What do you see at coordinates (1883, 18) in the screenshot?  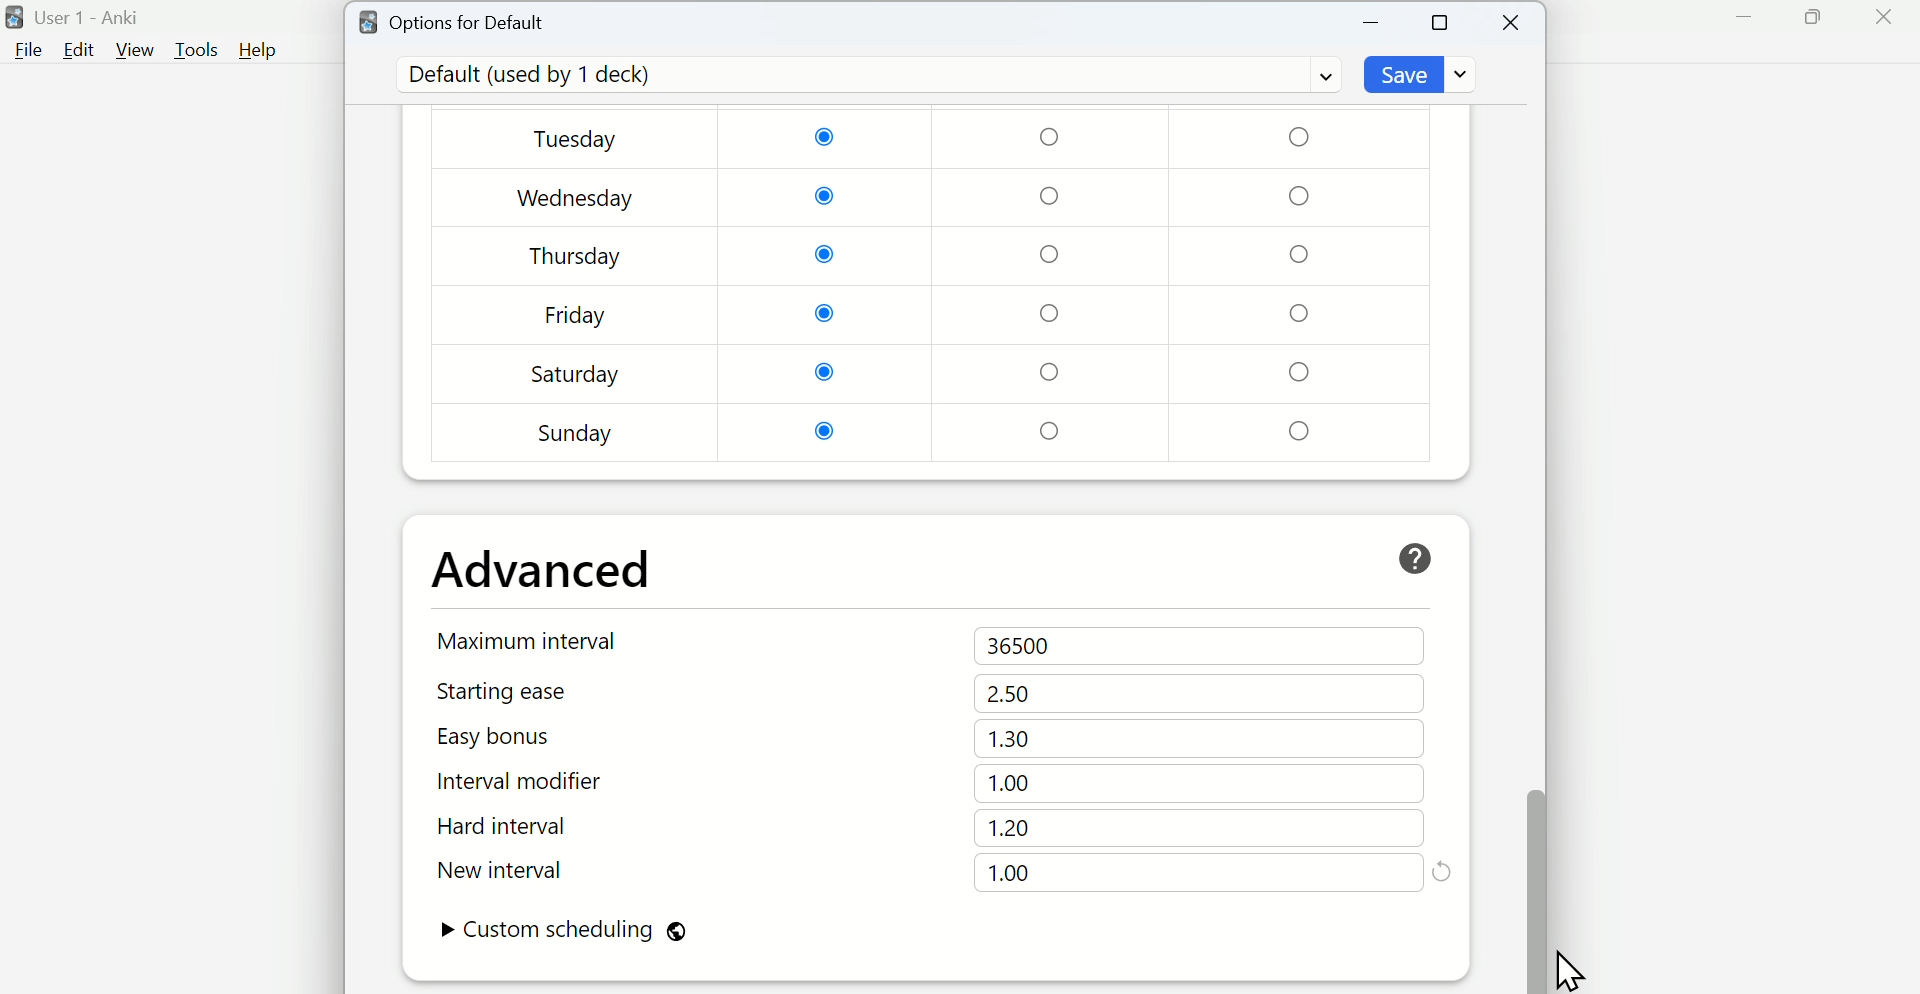 I see `Close` at bounding box center [1883, 18].